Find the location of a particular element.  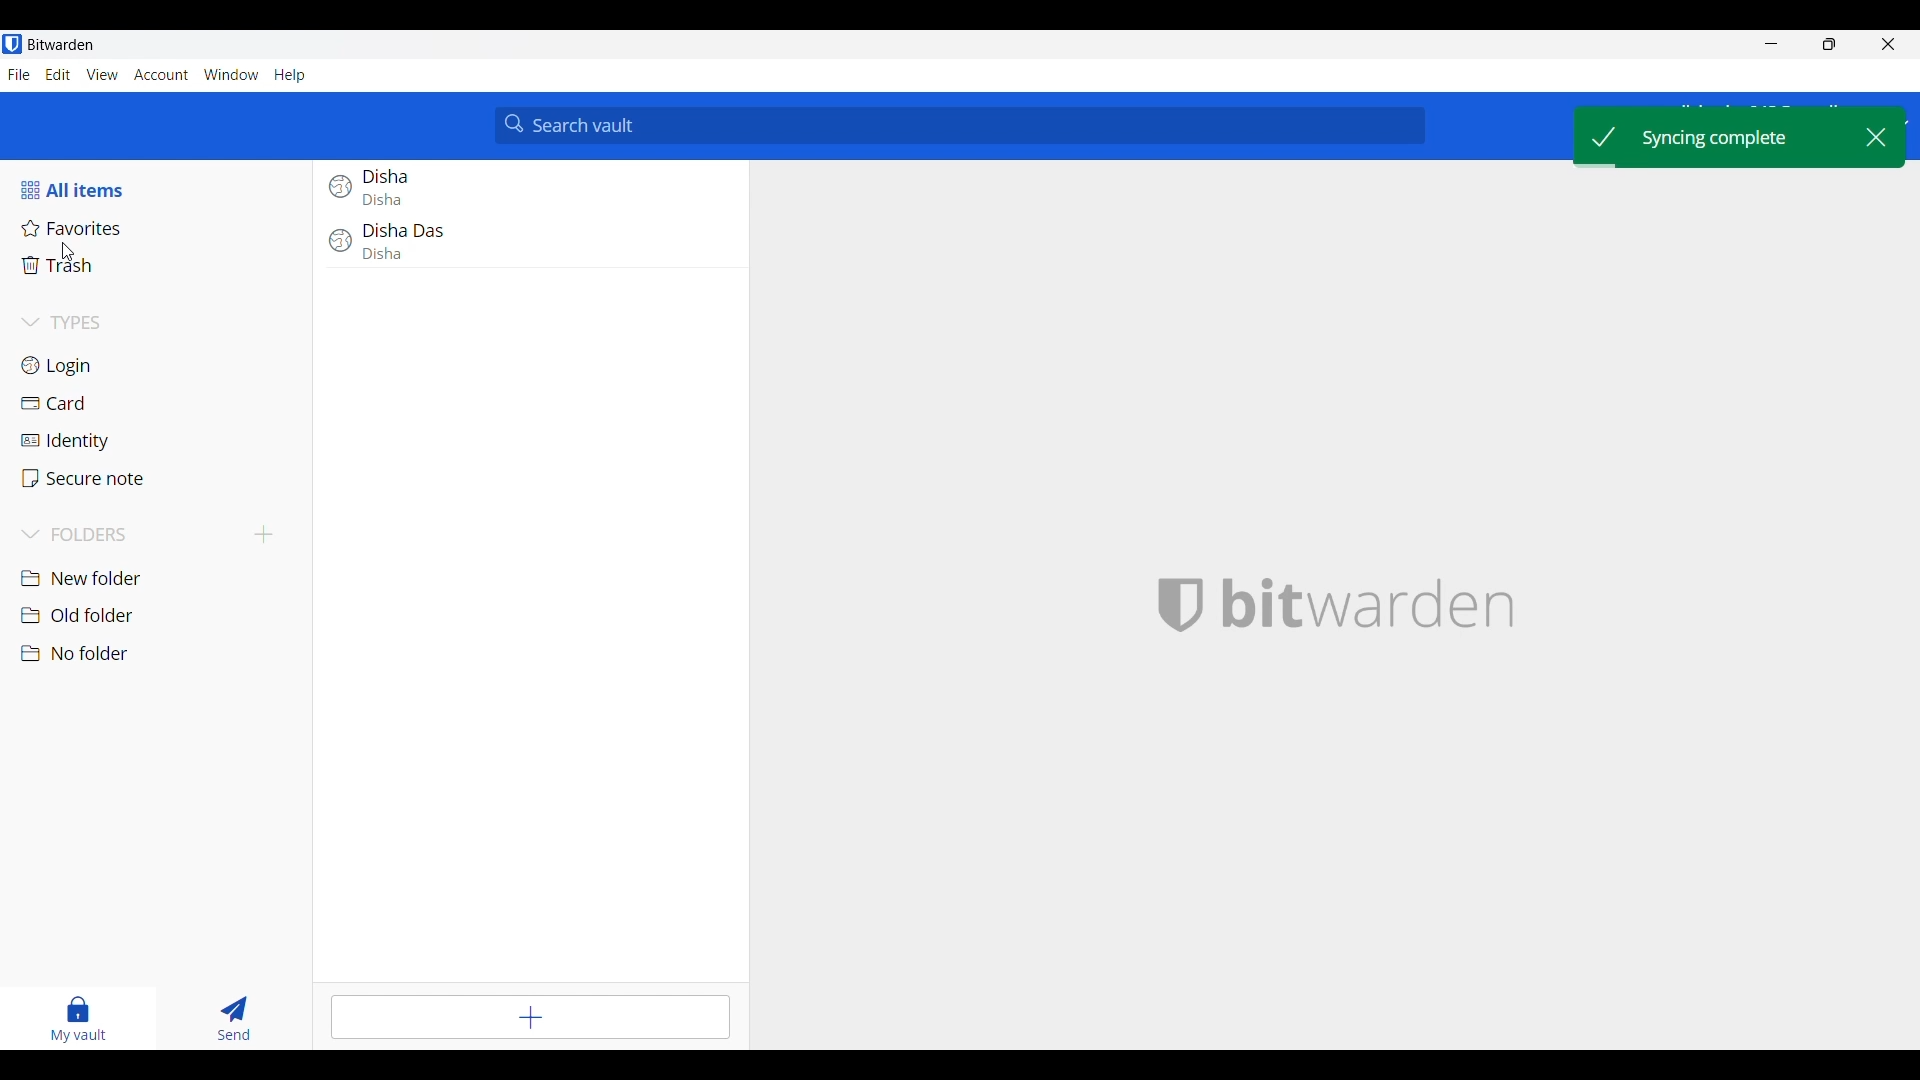

Help menu is located at coordinates (290, 76).